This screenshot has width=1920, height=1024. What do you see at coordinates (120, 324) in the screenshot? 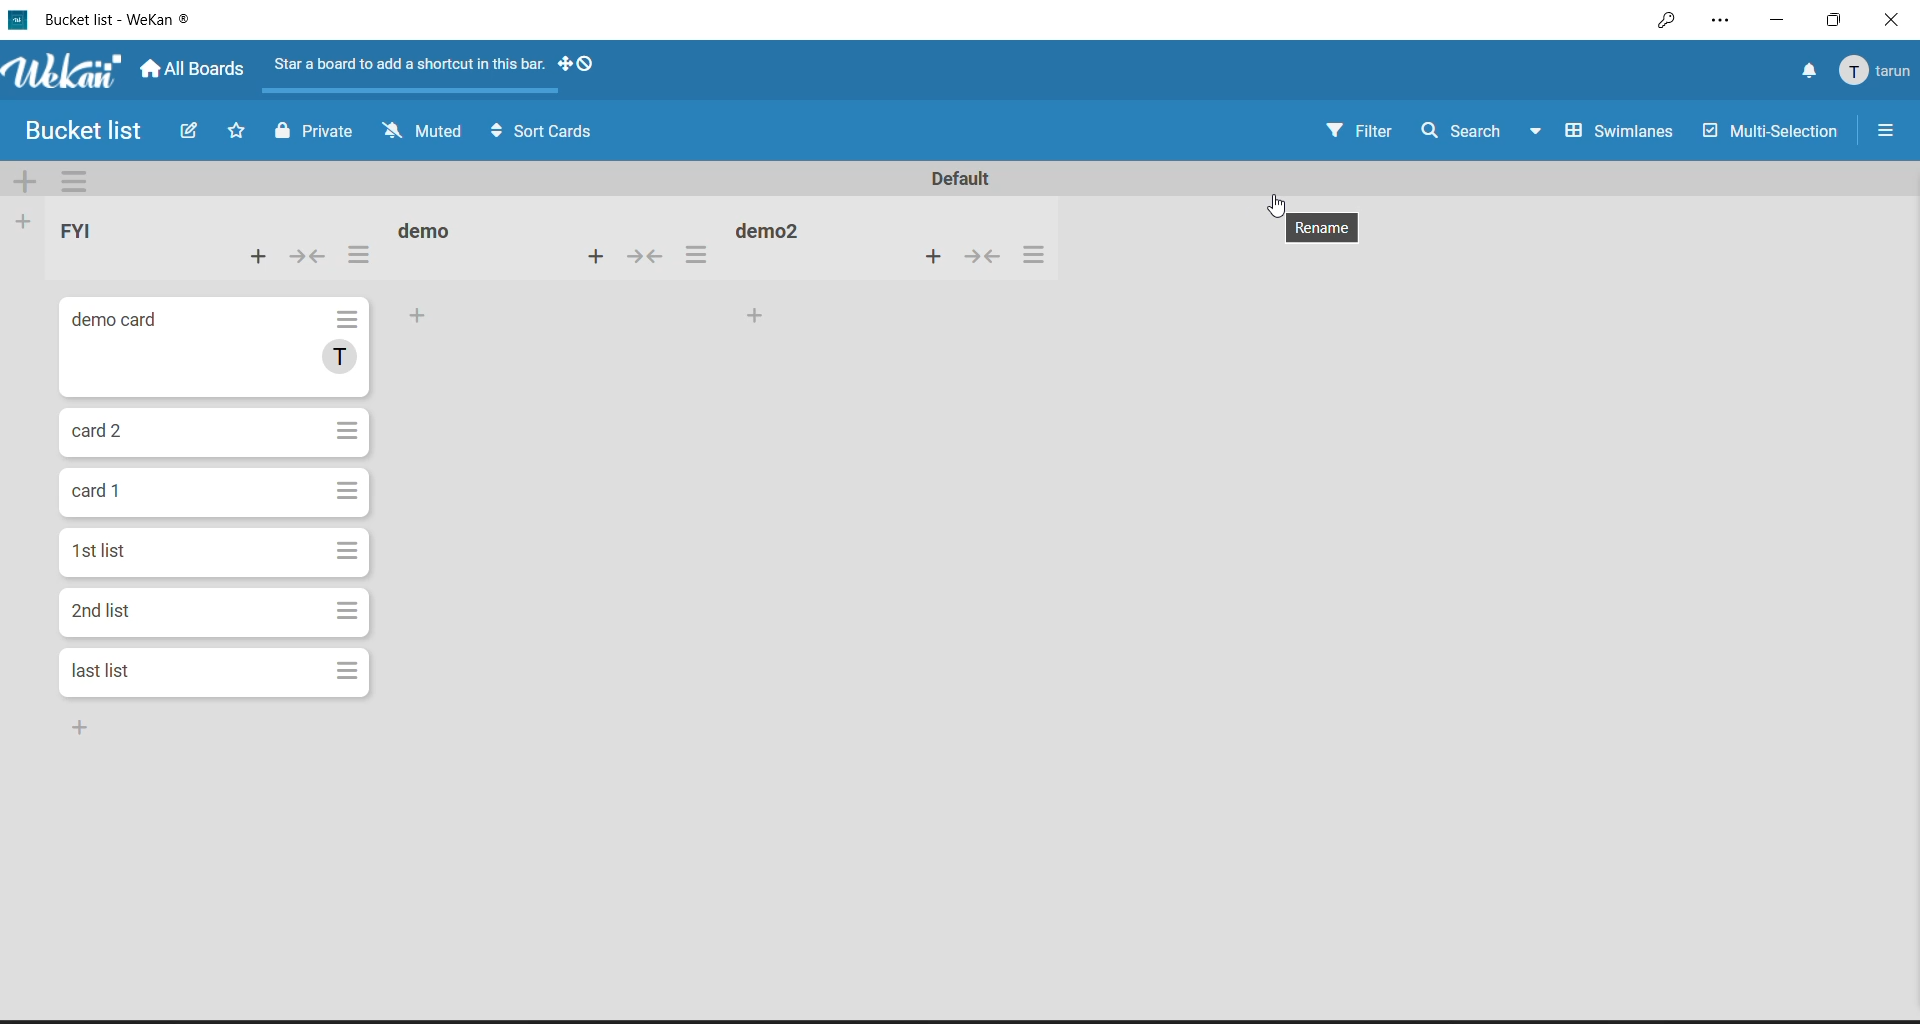
I see `card title` at bounding box center [120, 324].